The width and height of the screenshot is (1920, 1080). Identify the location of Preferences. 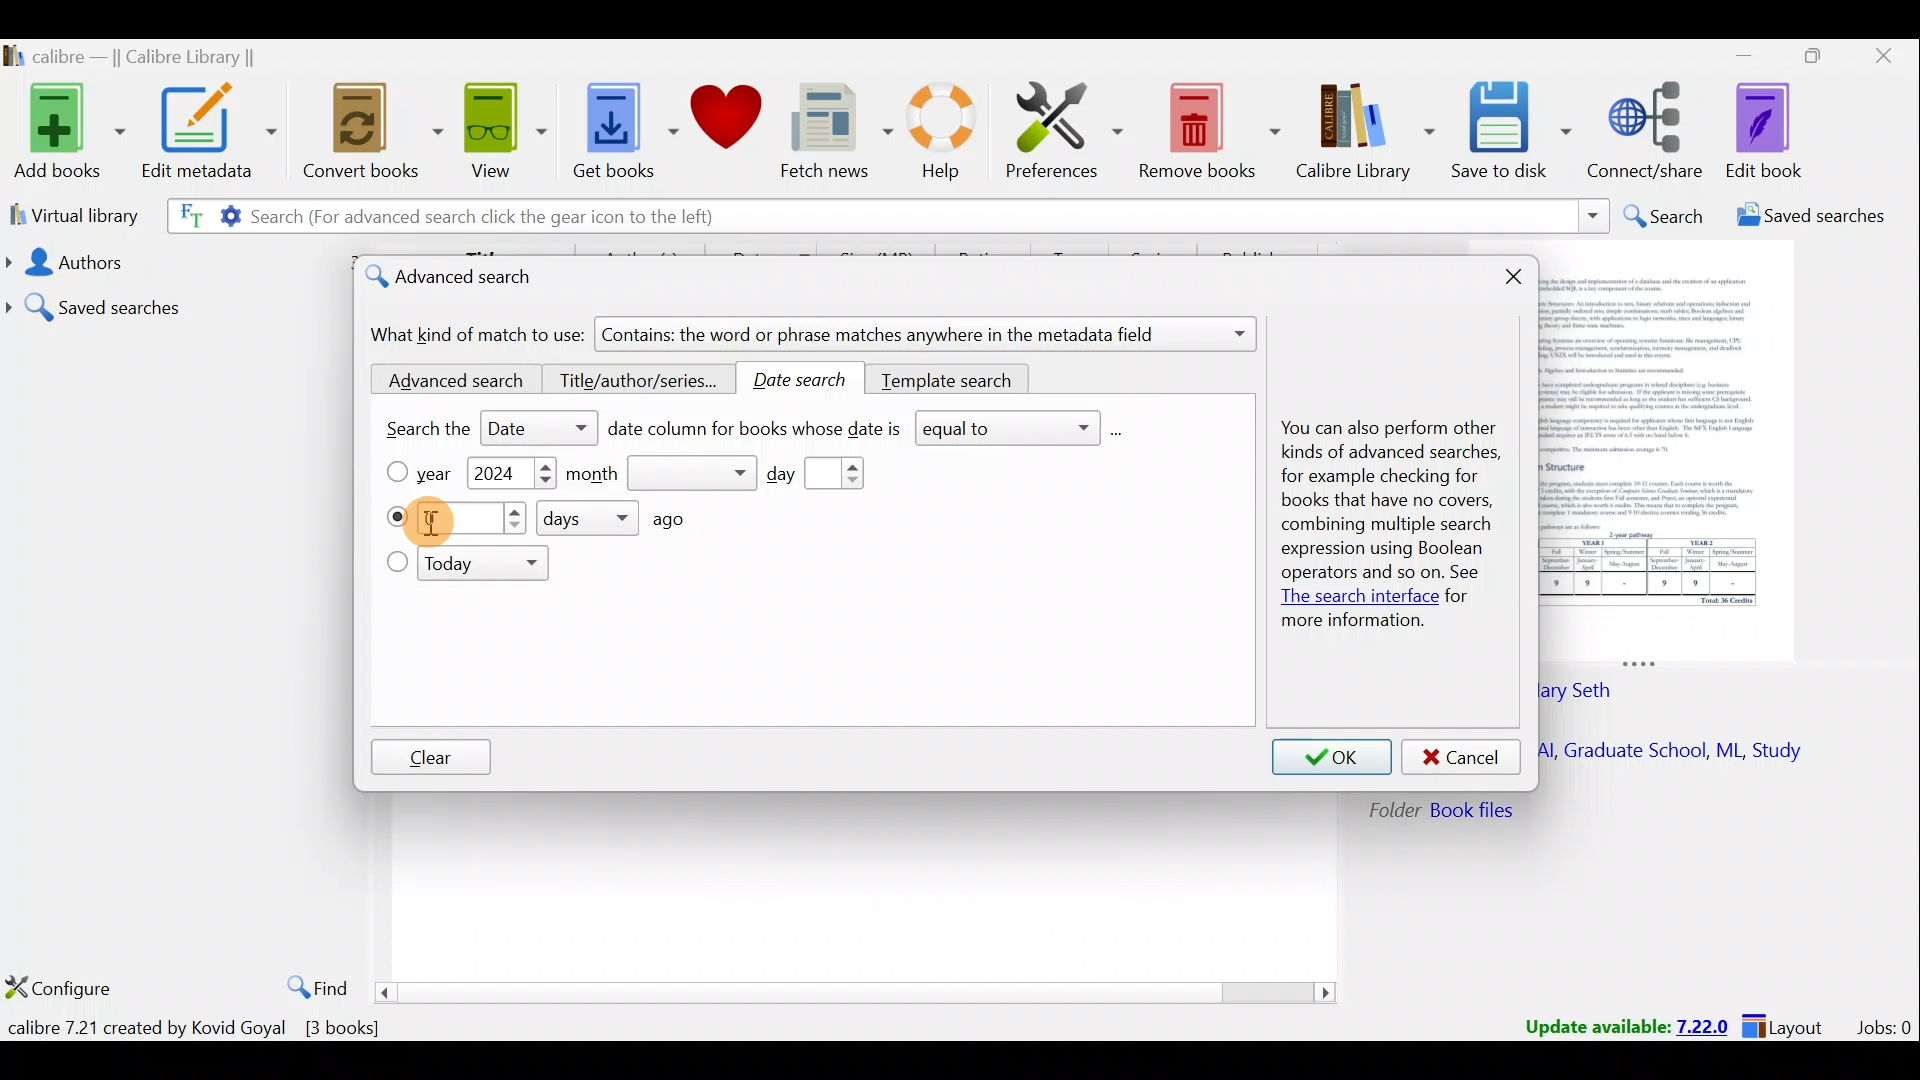
(1067, 127).